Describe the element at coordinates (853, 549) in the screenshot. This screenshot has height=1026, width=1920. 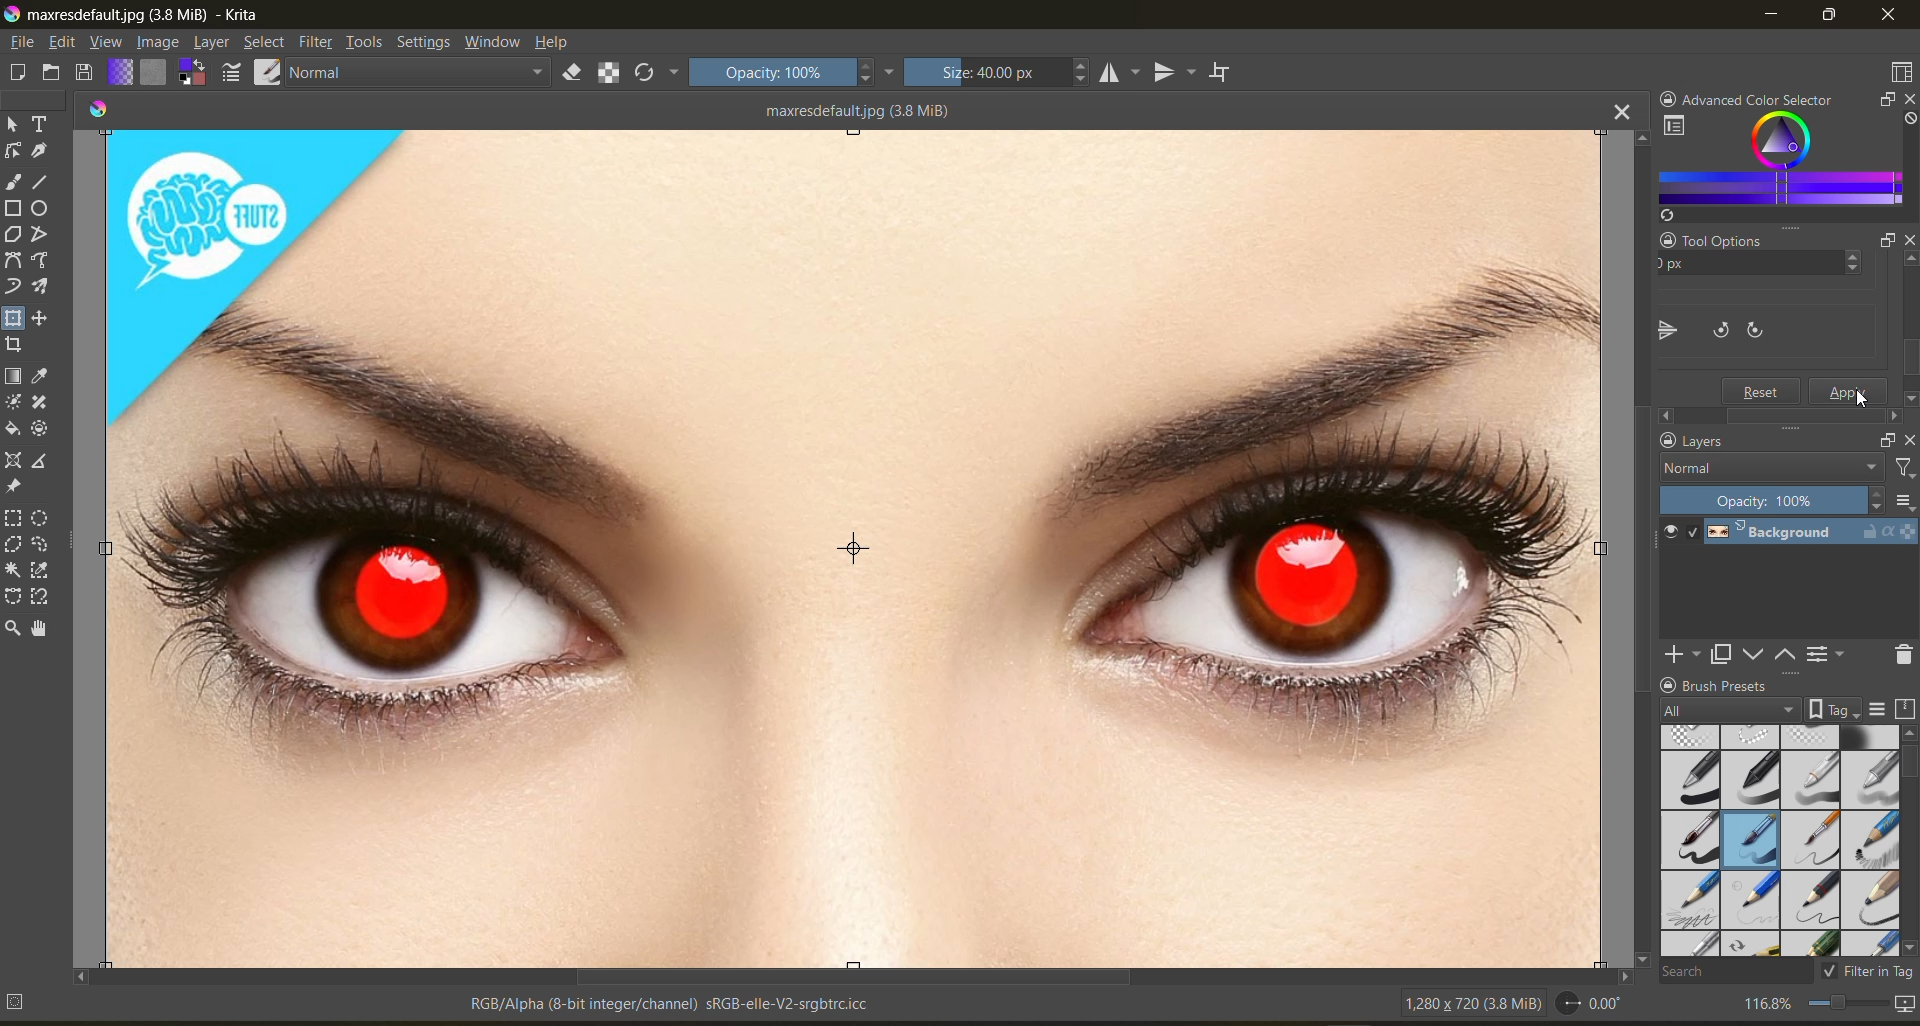
I see `horizontally flipped canvas` at that location.